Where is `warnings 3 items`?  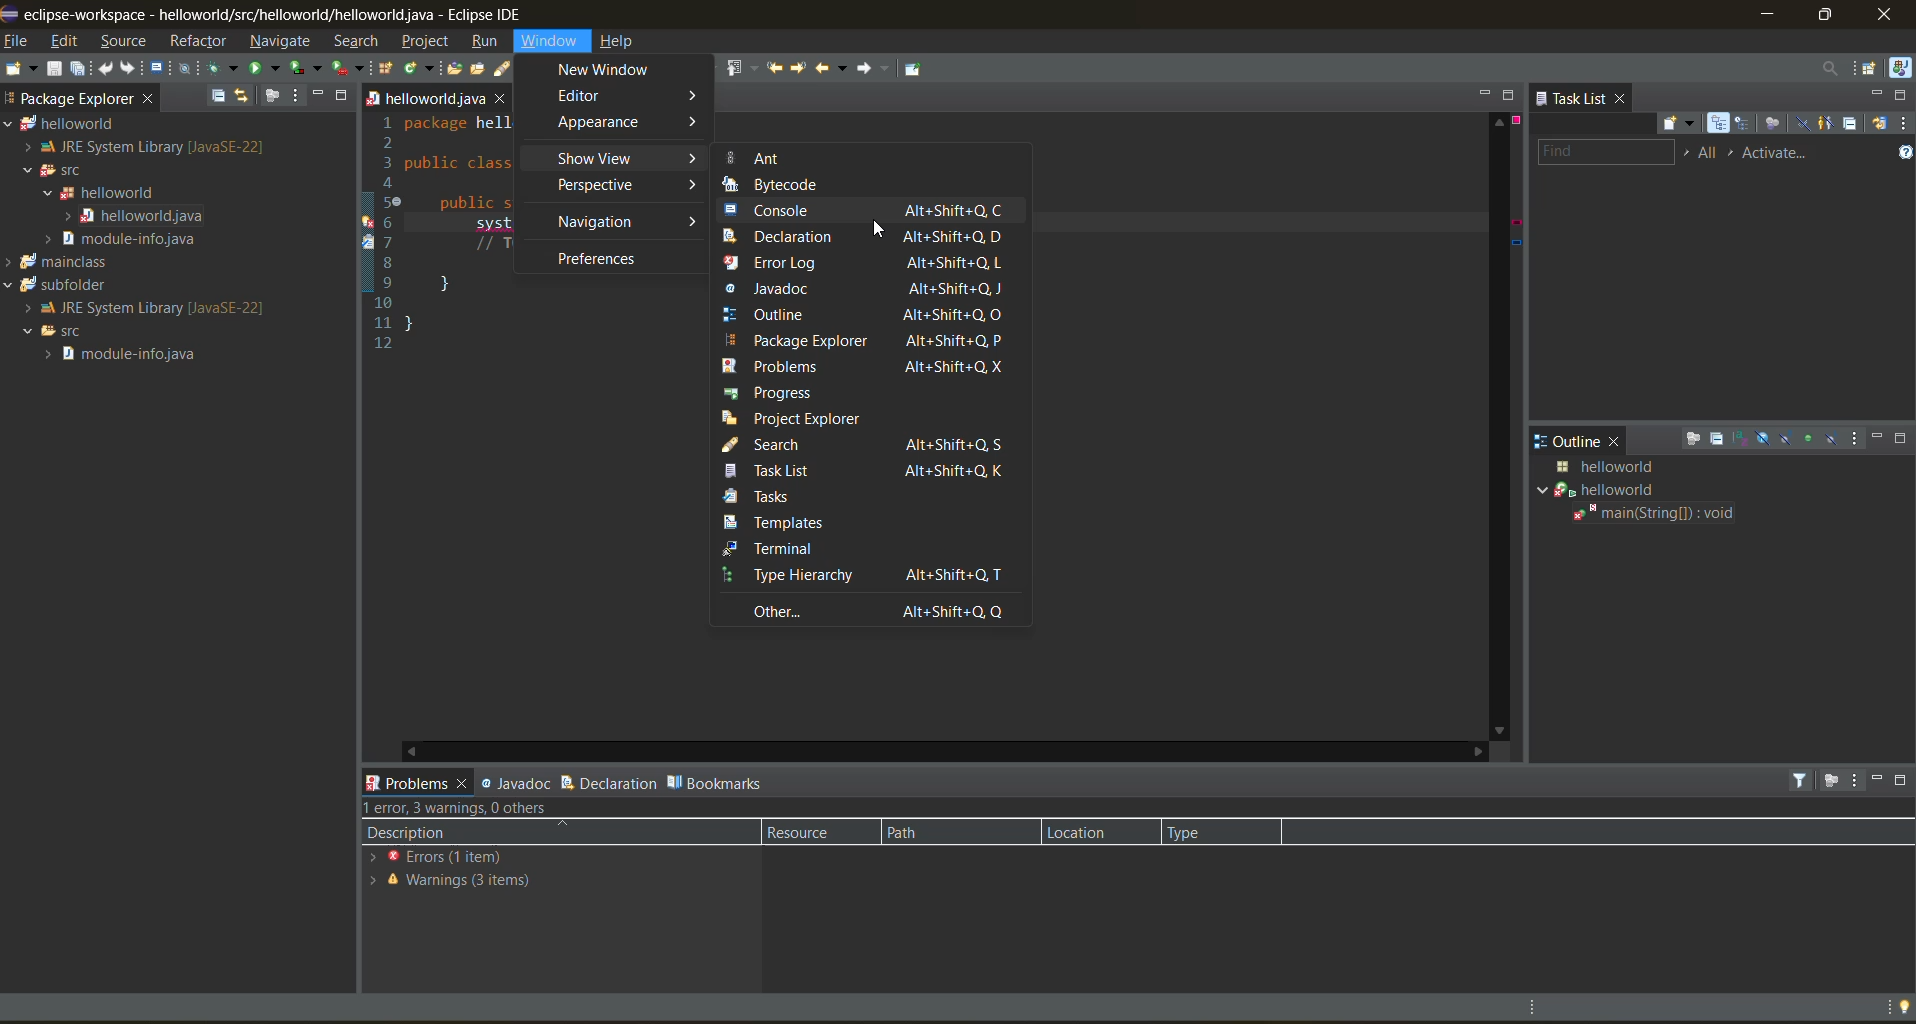
warnings 3 items is located at coordinates (453, 883).